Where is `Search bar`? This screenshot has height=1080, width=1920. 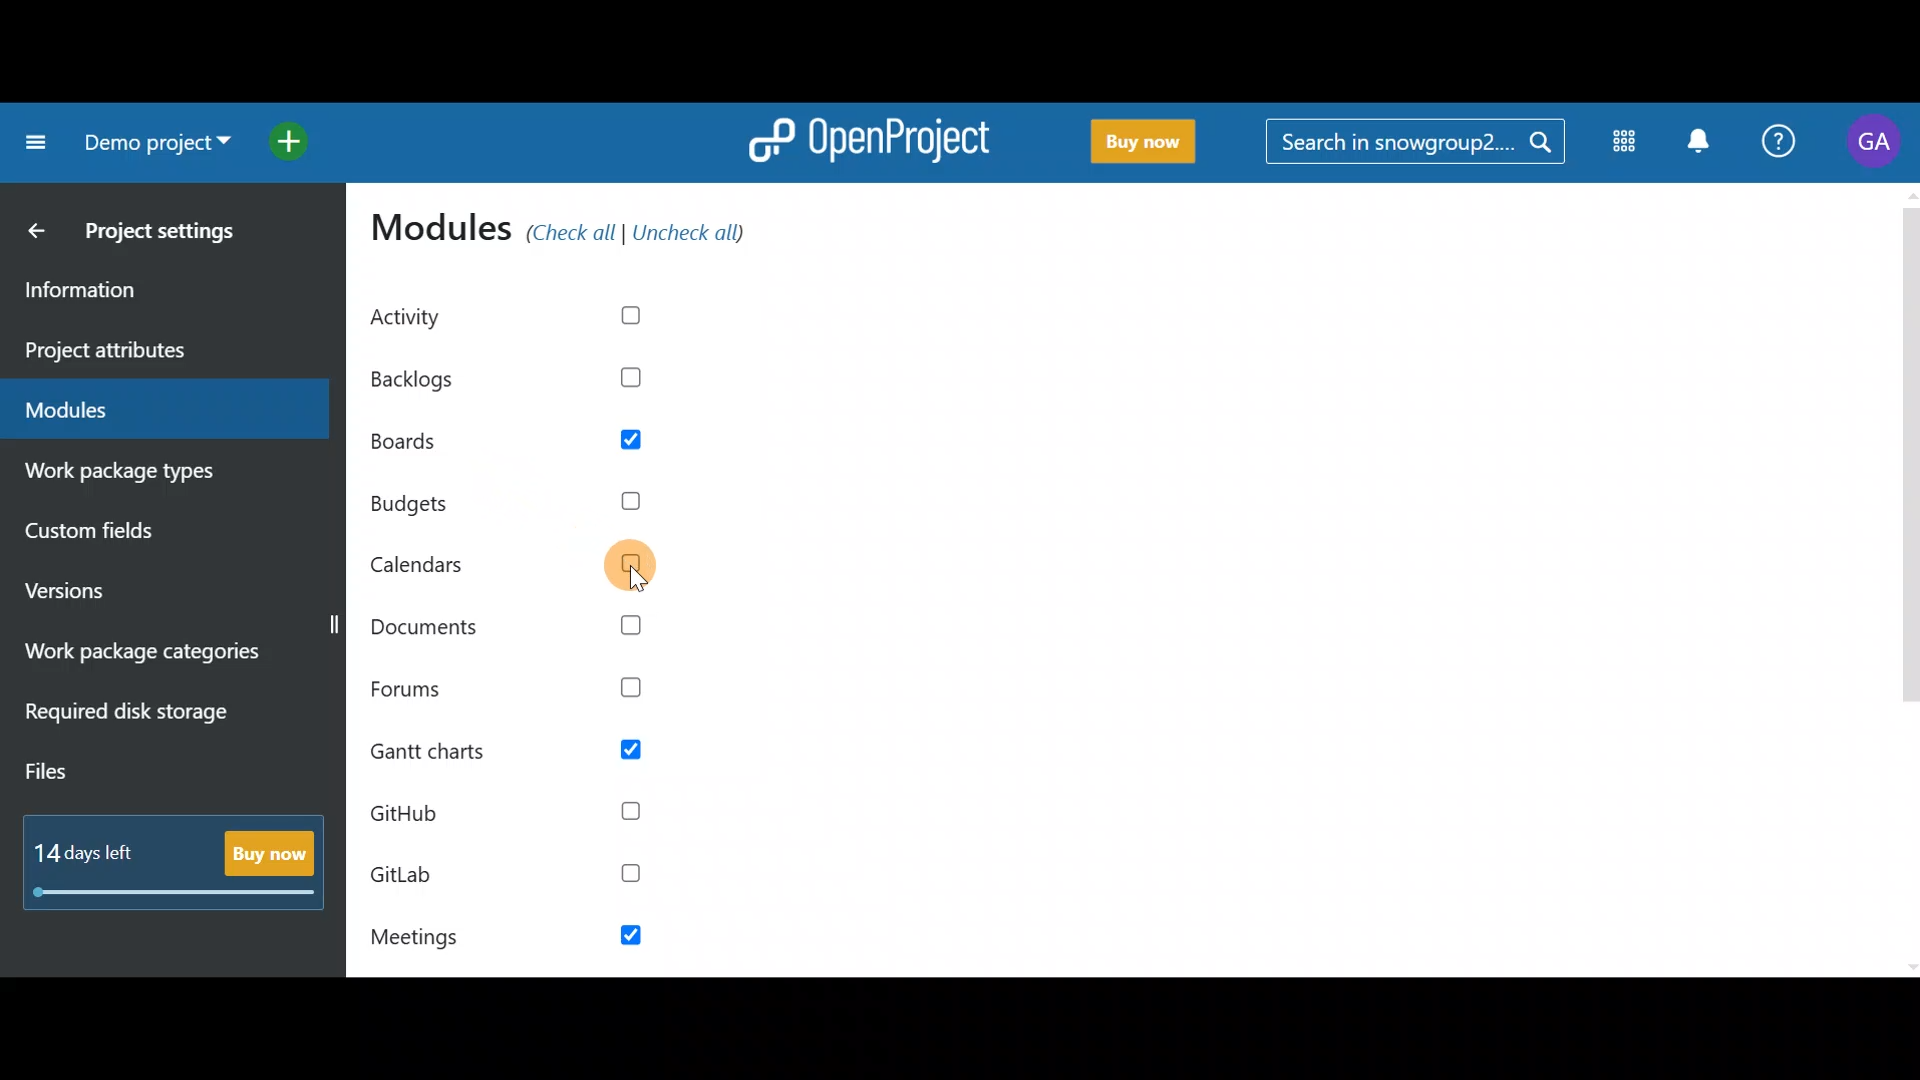
Search bar is located at coordinates (1414, 147).